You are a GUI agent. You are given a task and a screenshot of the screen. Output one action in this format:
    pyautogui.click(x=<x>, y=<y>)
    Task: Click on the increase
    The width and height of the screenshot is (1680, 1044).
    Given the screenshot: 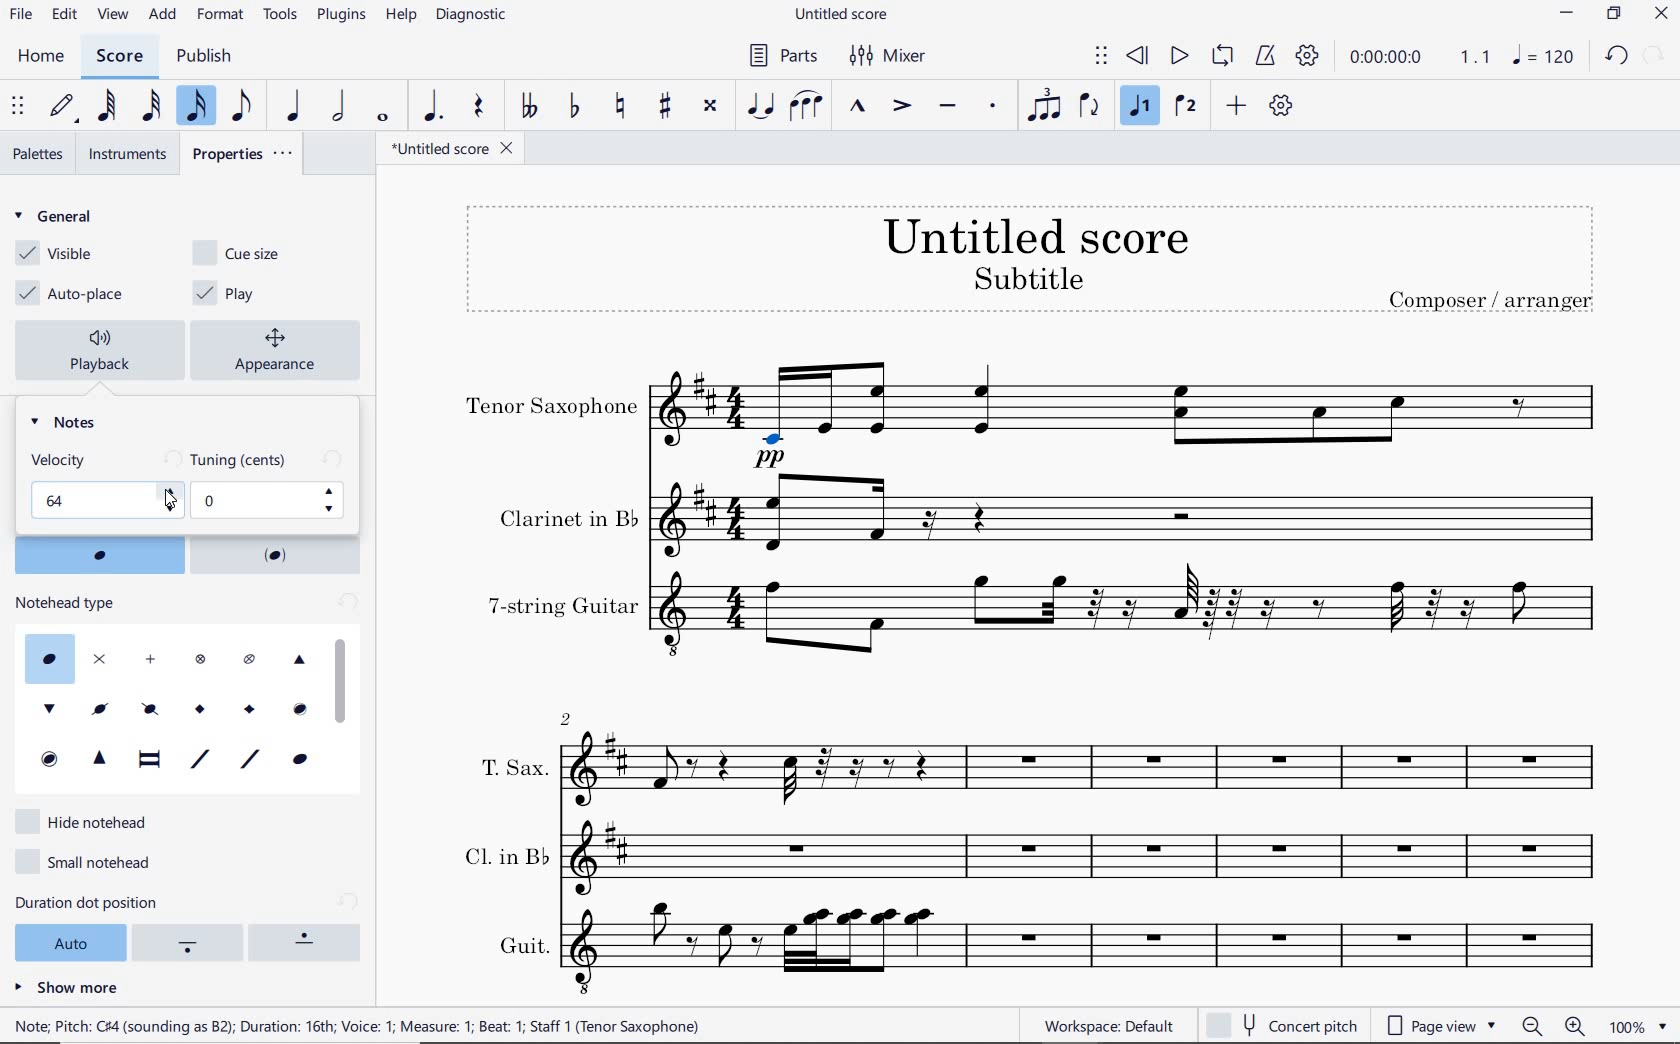 What is the action you would take?
    pyautogui.click(x=333, y=492)
    